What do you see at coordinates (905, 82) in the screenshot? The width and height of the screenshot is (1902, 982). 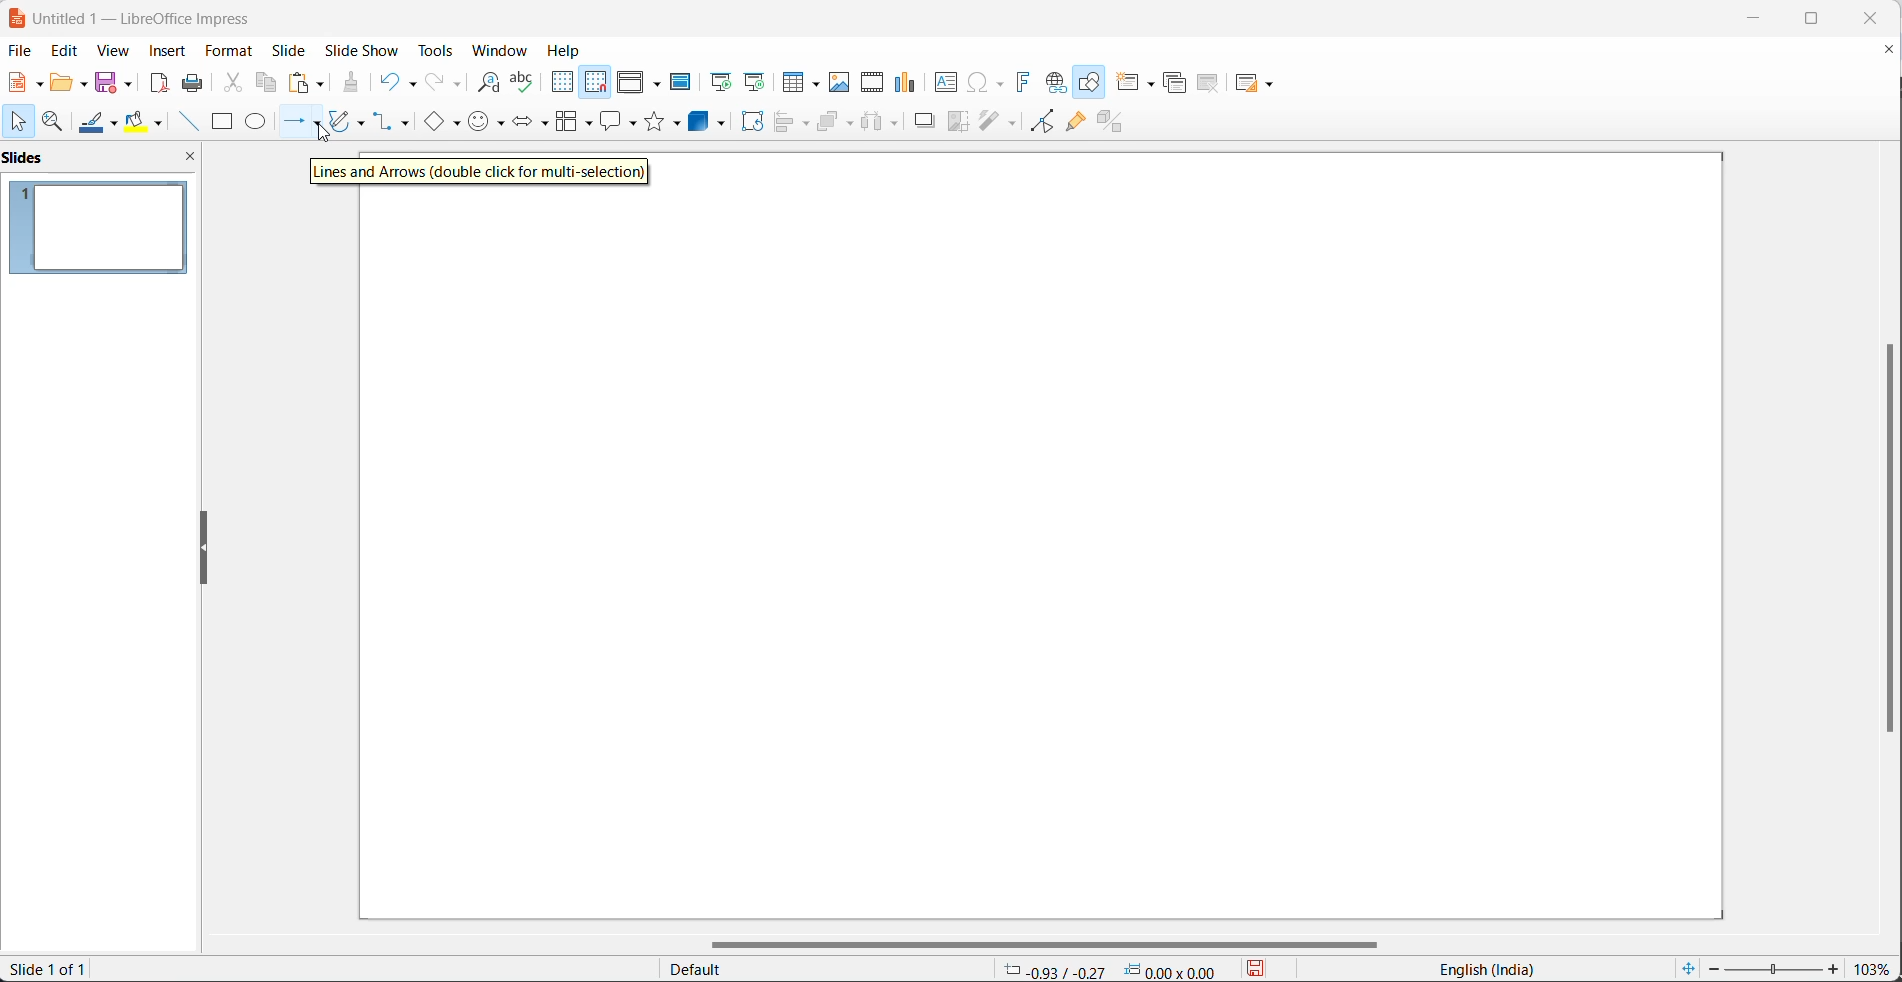 I see `insert chart` at bounding box center [905, 82].